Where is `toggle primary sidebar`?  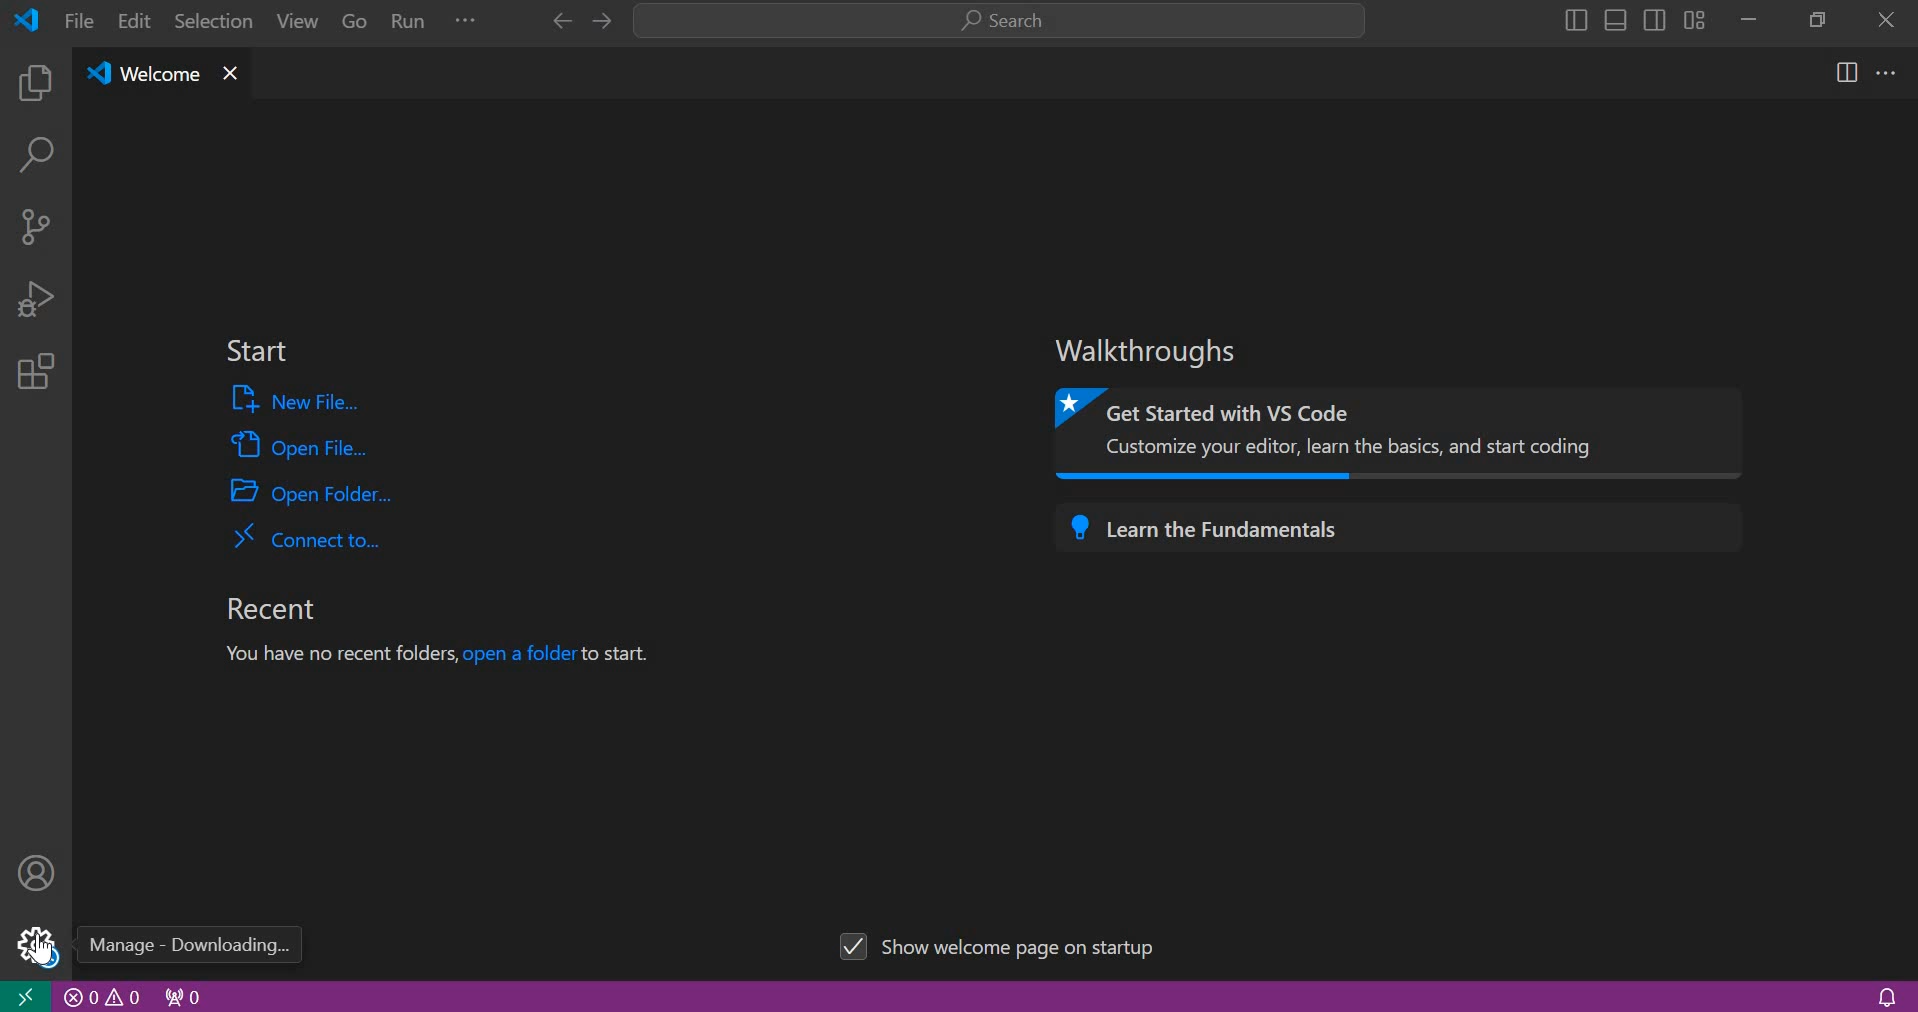
toggle primary sidebar is located at coordinates (1573, 20).